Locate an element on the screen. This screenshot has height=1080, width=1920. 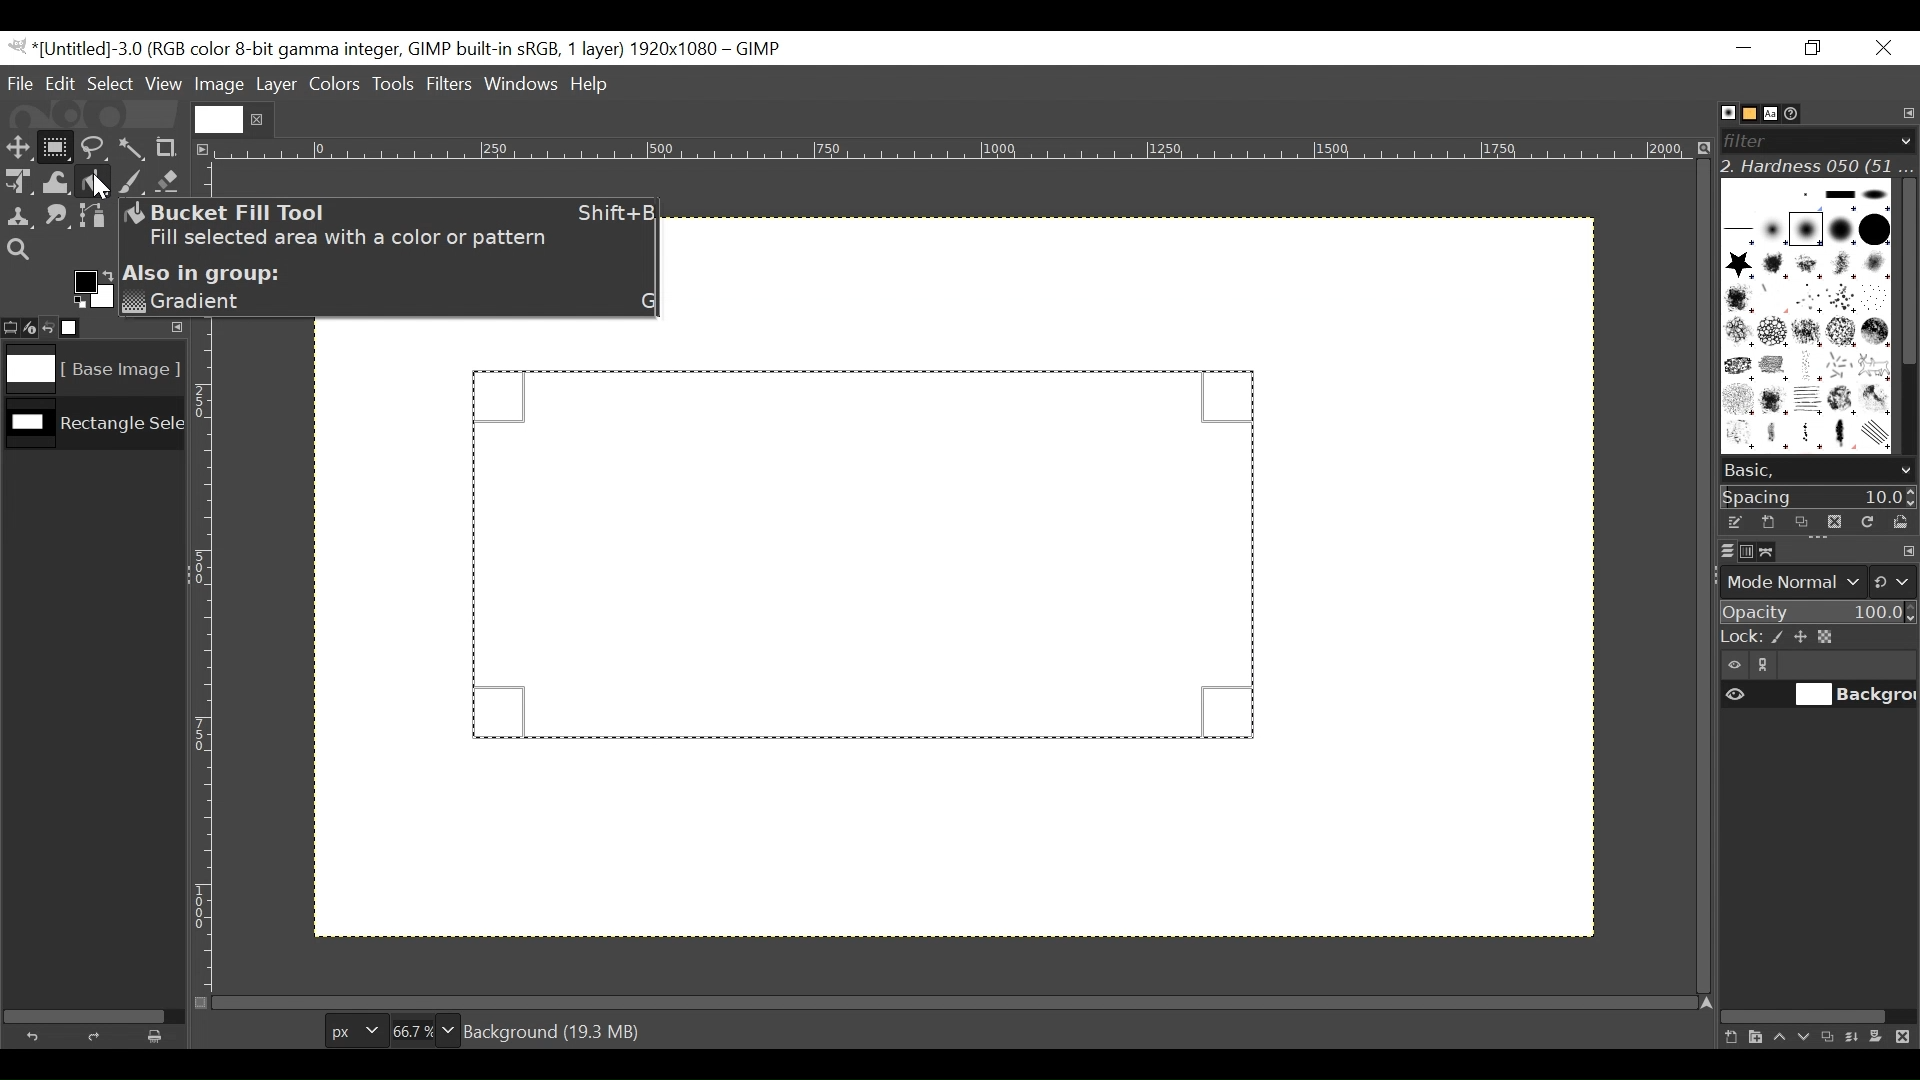
Bucket Fill Tool popup is located at coordinates (392, 260).